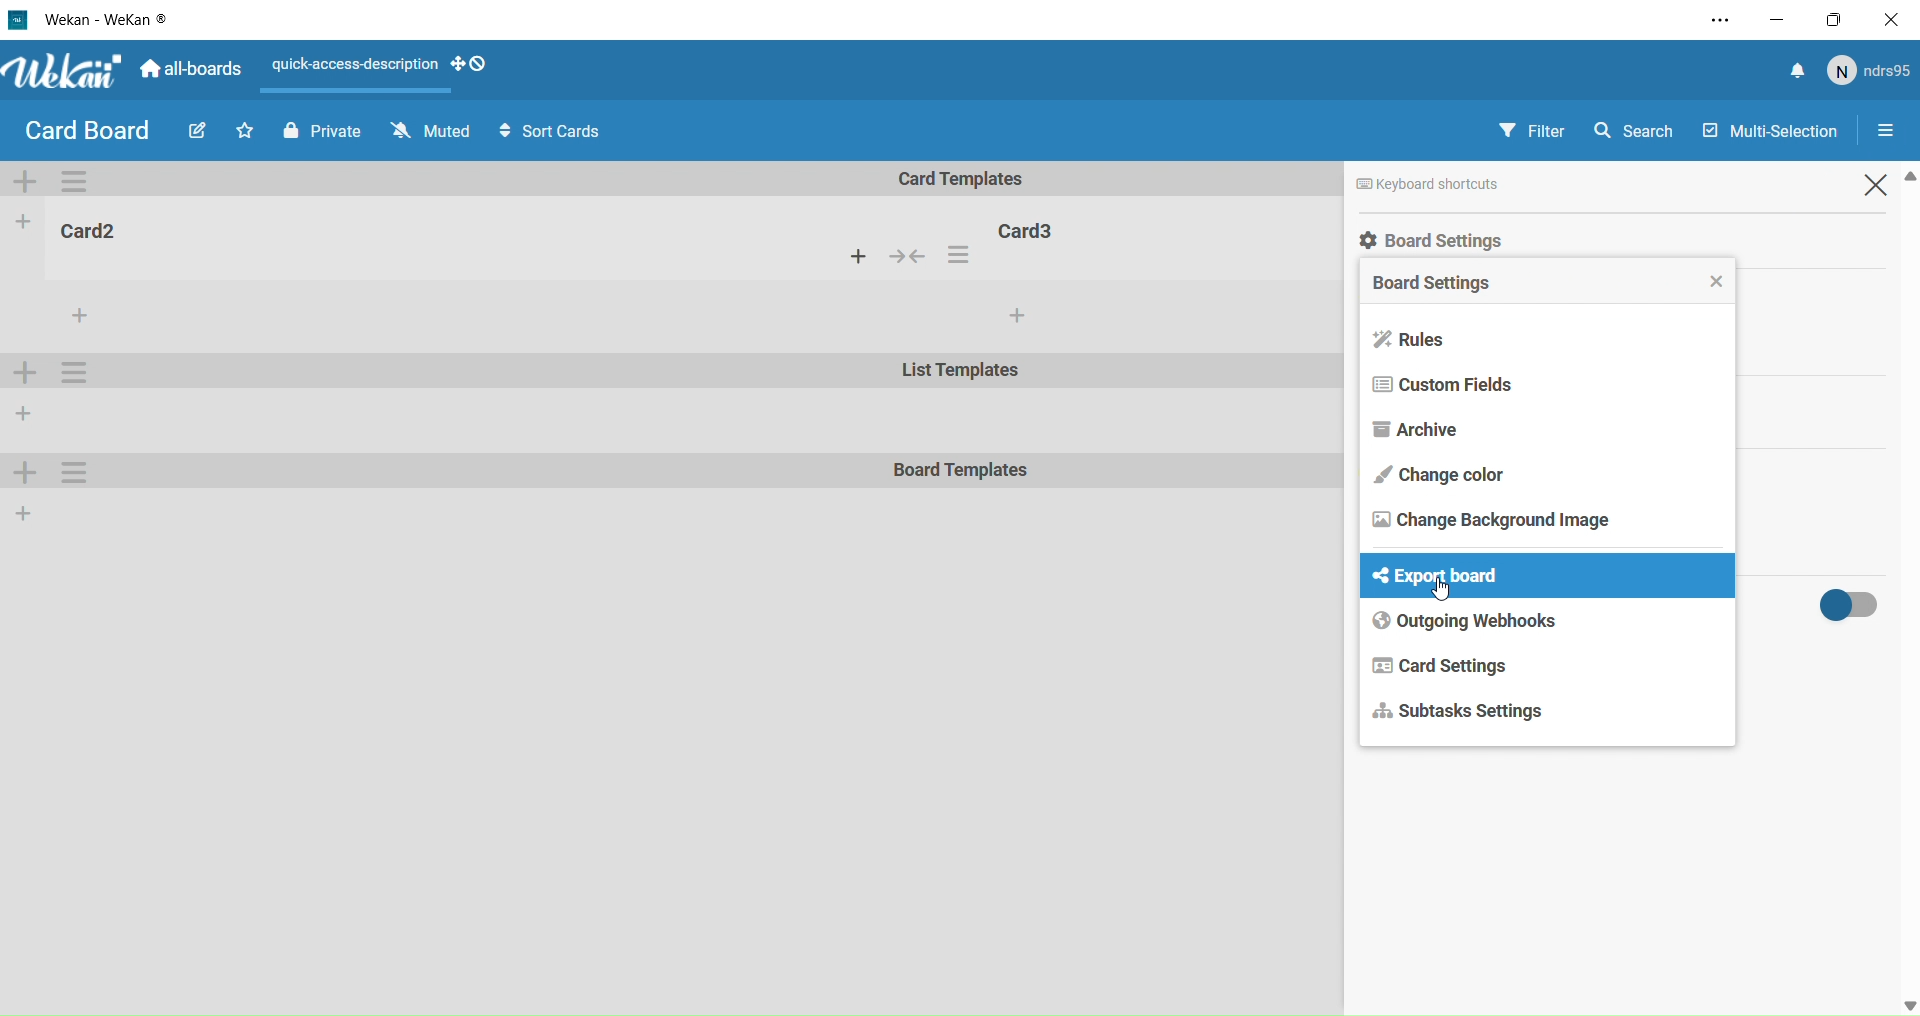 This screenshot has width=1920, height=1016. What do you see at coordinates (100, 22) in the screenshot?
I see `` at bounding box center [100, 22].